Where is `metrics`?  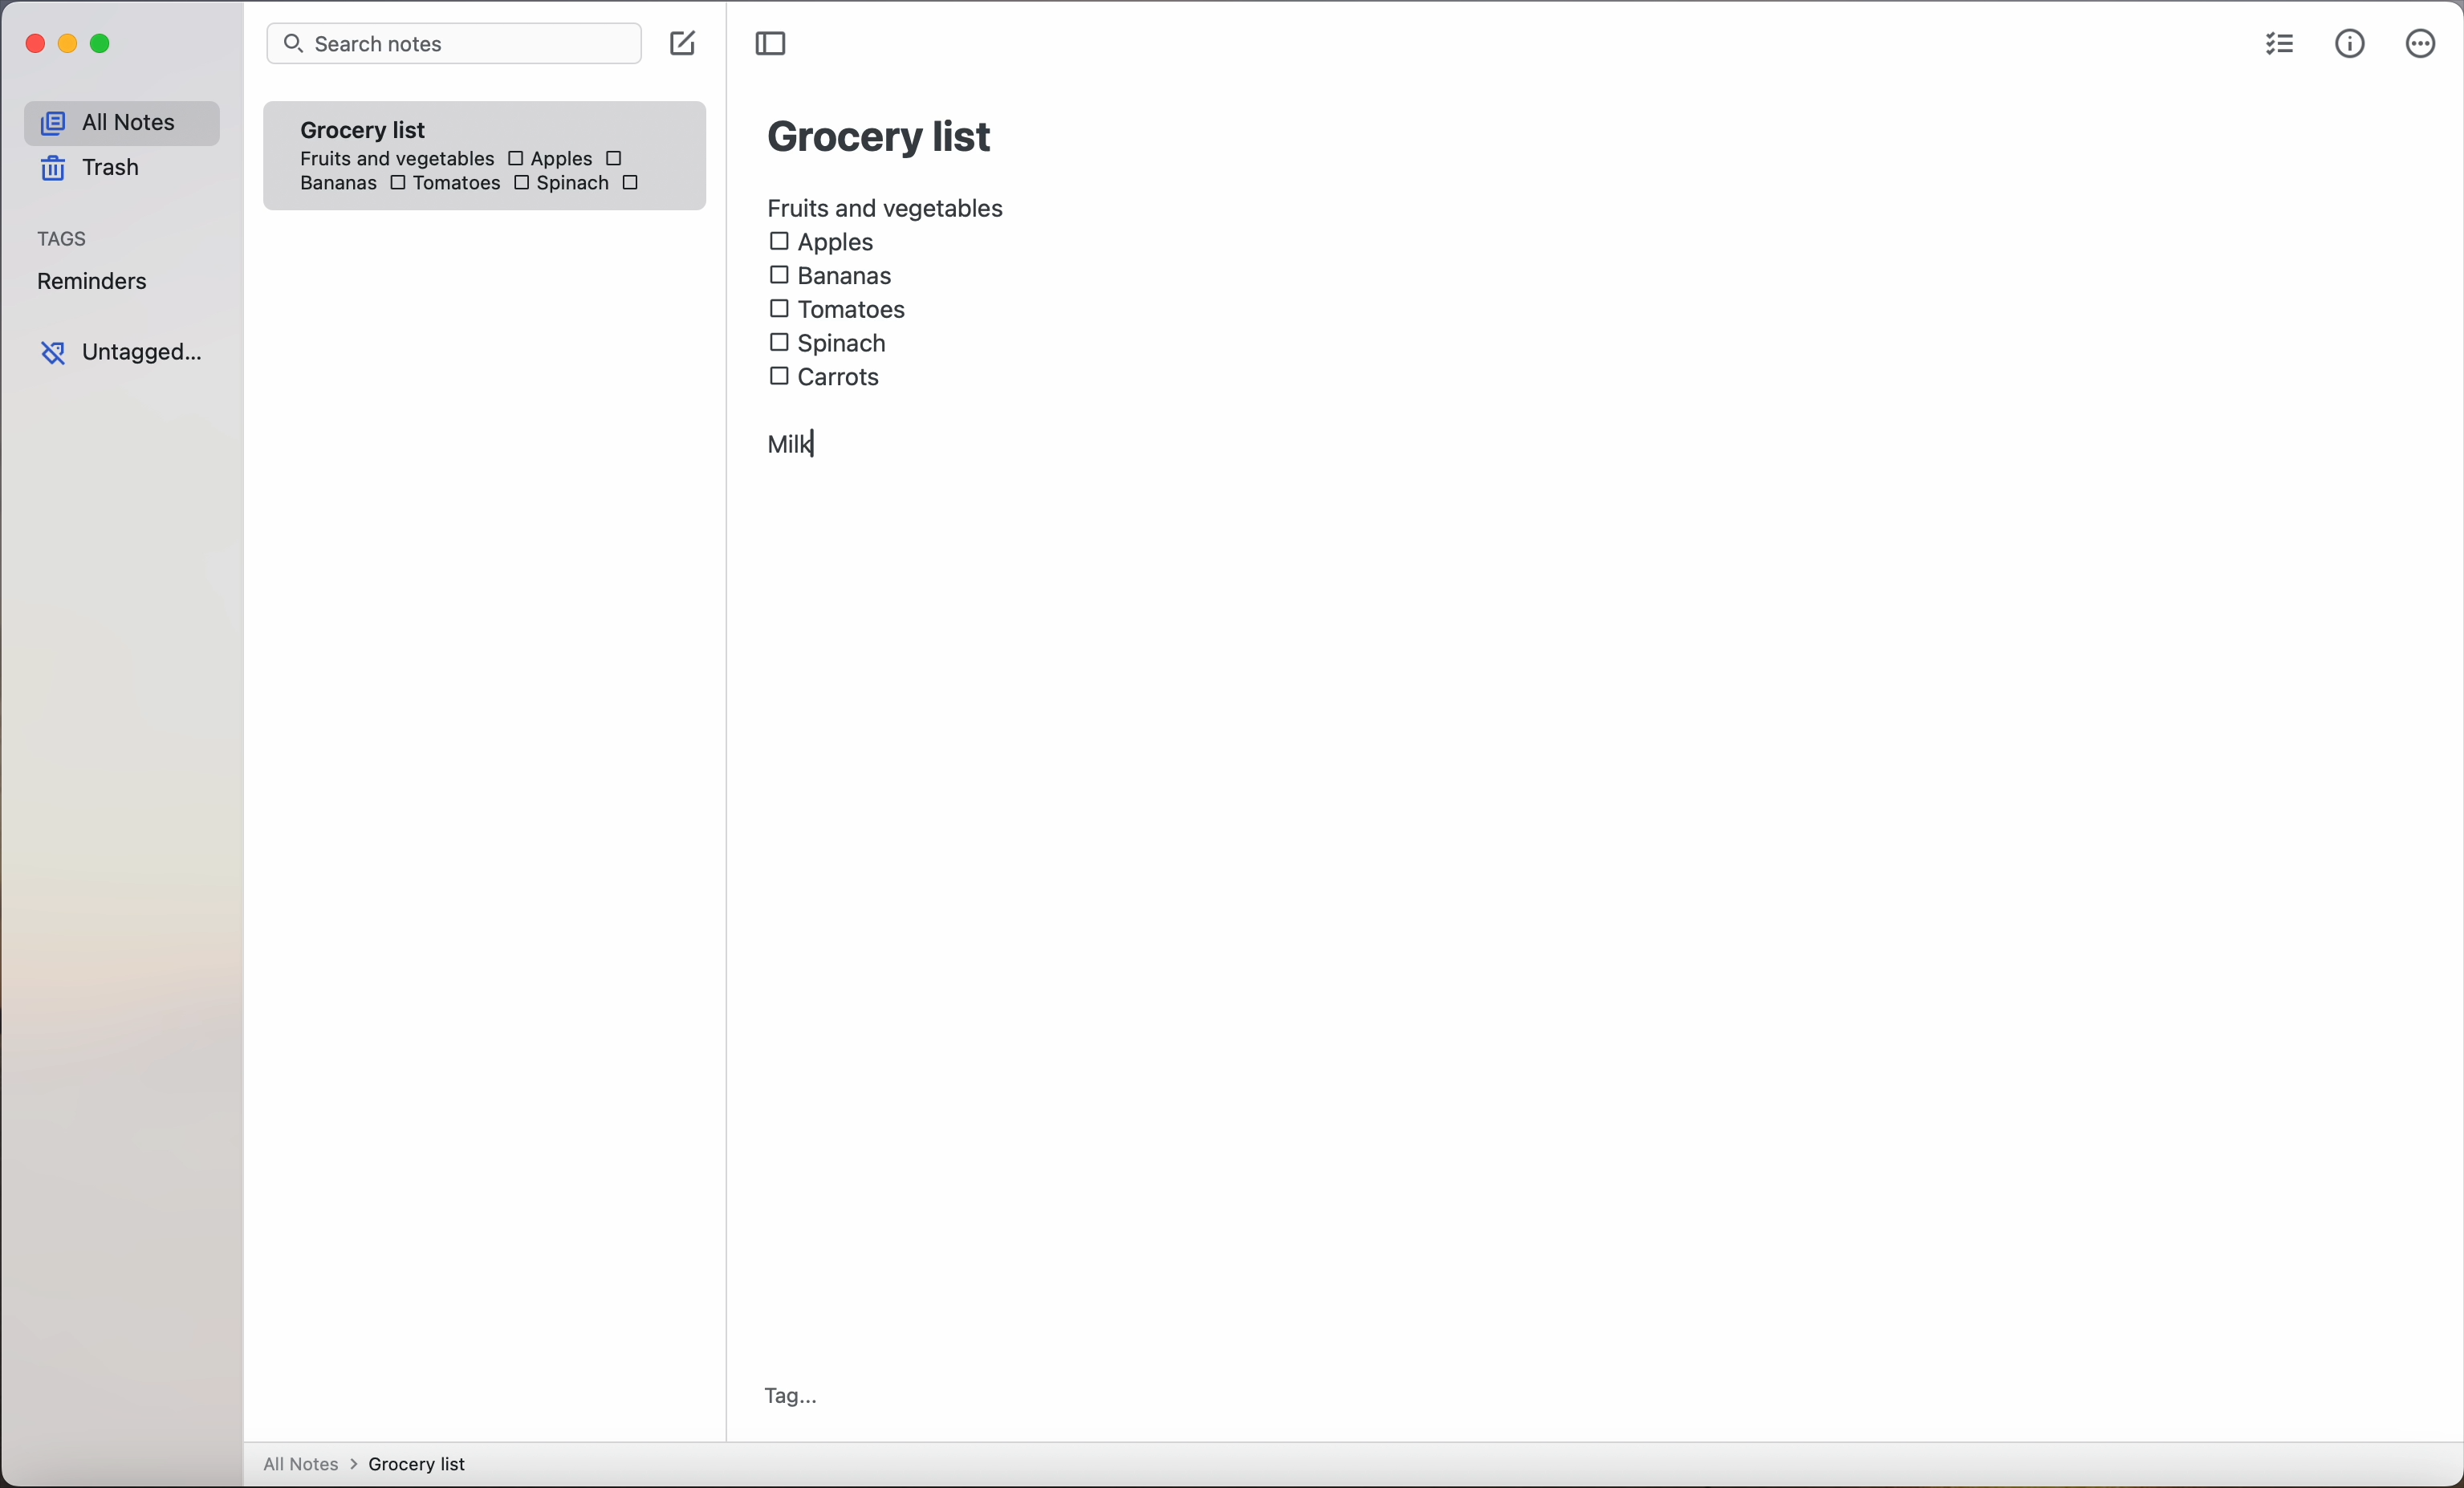
metrics is located at coordinates (2350, 45).